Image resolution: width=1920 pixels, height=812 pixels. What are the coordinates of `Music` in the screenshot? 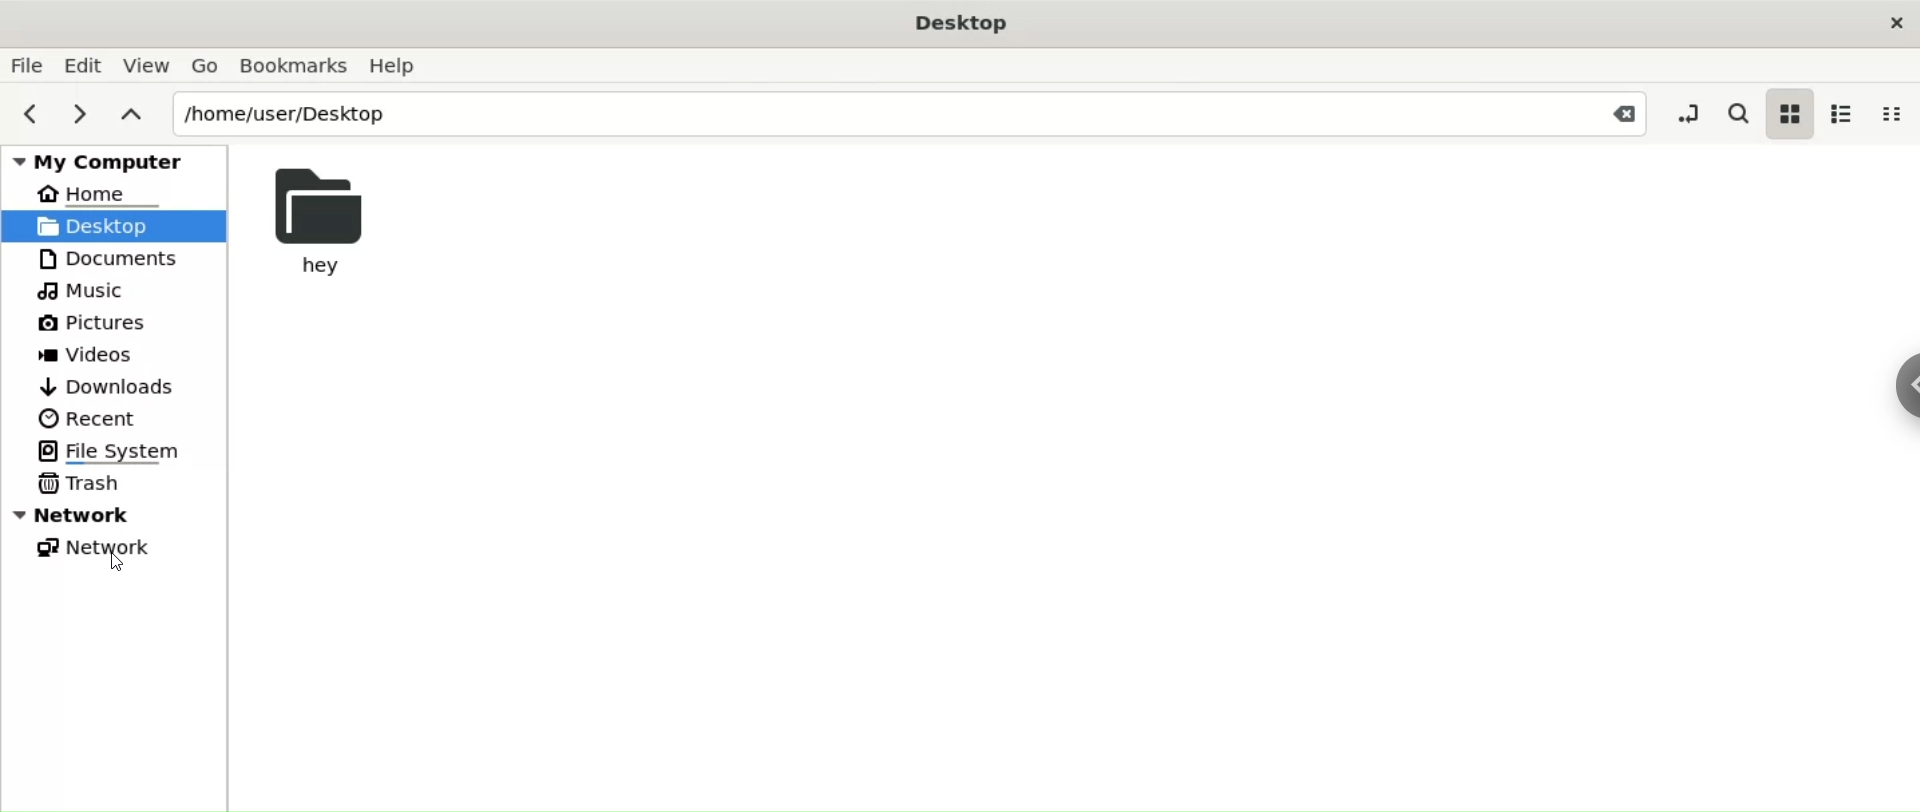 It's located at (91, 291).